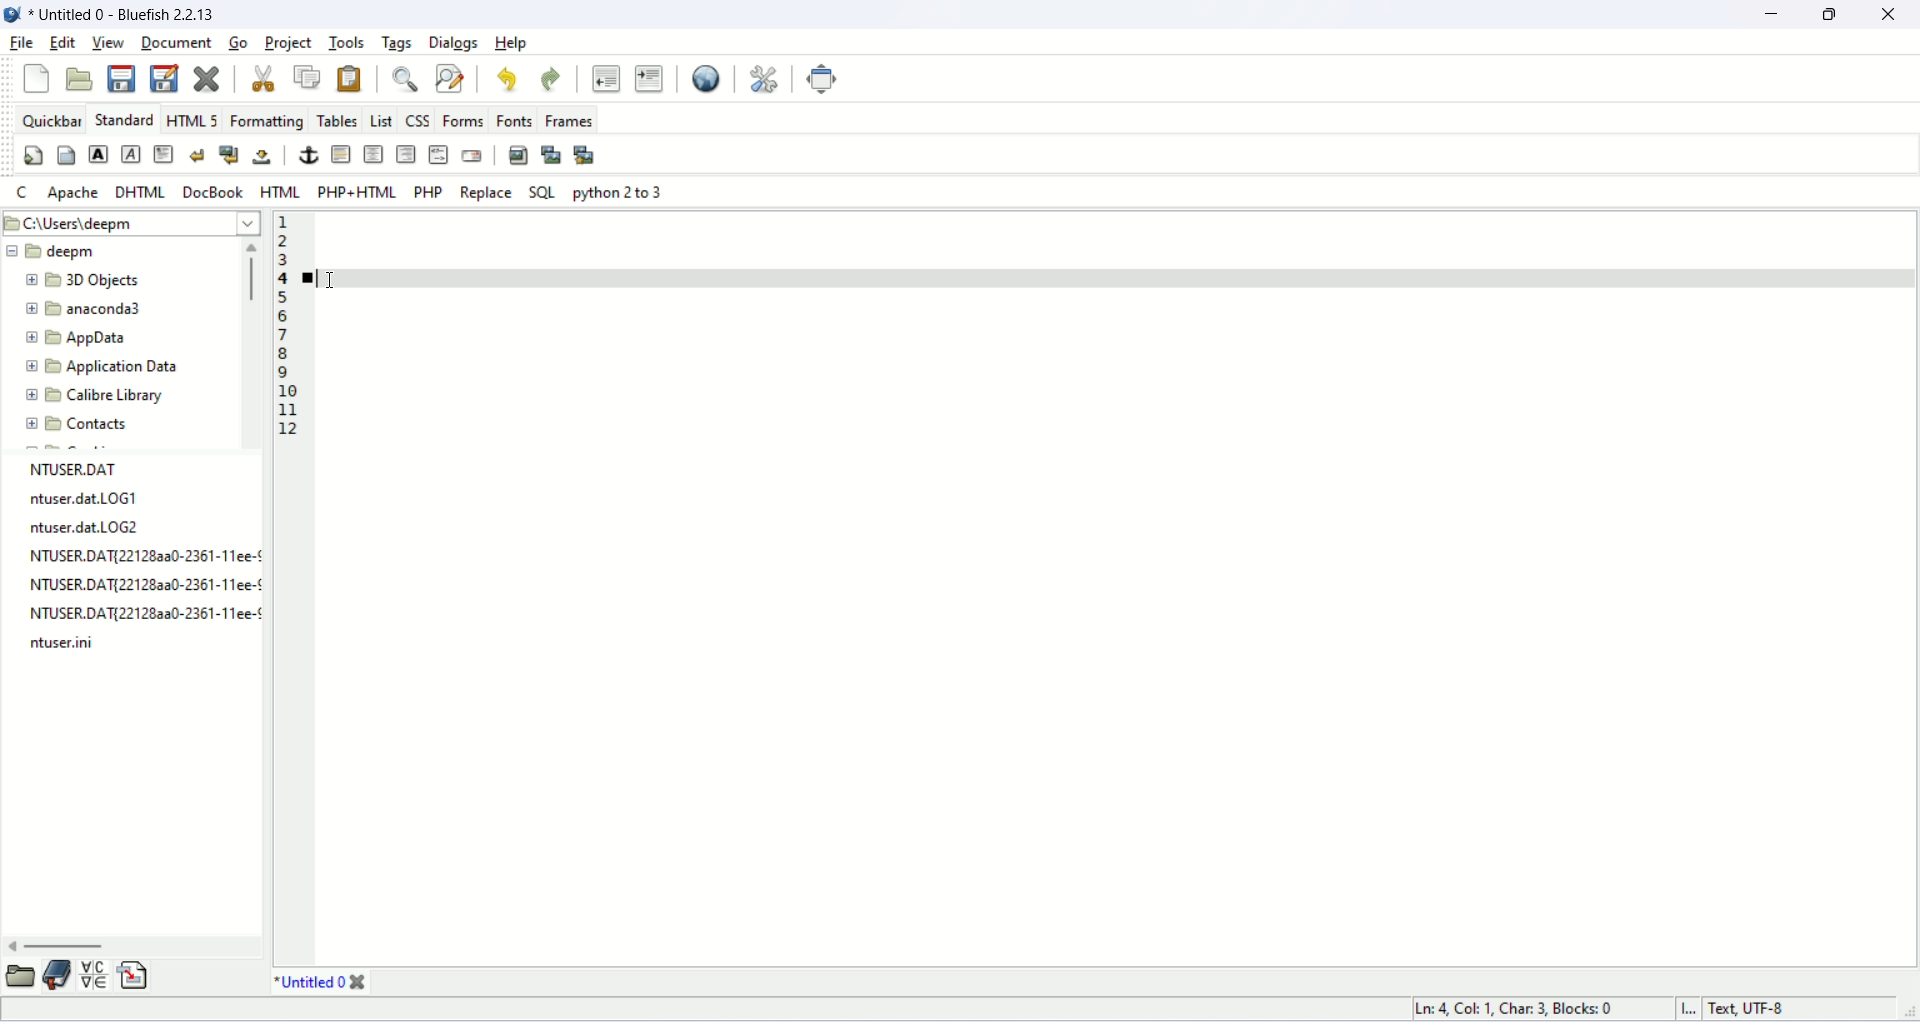 This screenshot has width=1920, height=1022. Describe the element at coordinates (419, 119) in the screenshot. I see `CSS` at that location.